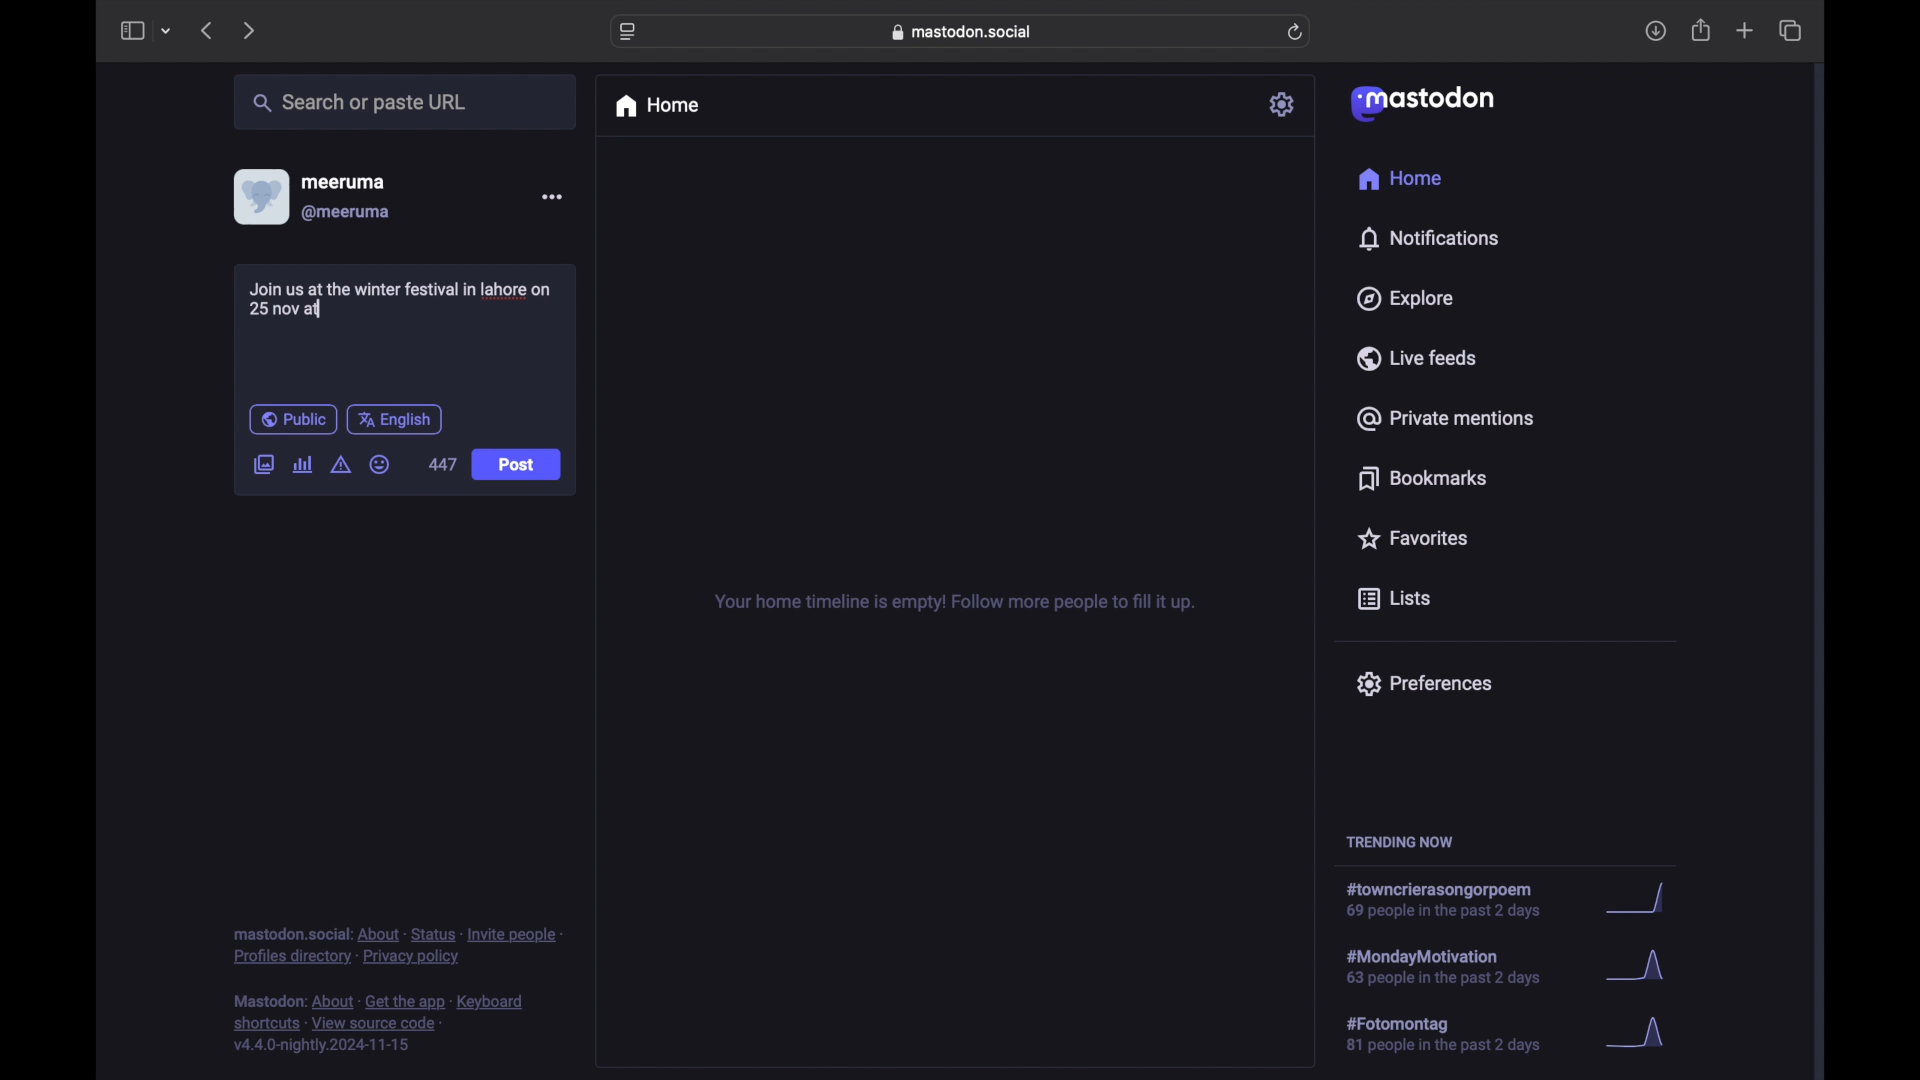 This screenshot has width=1920, height=1080. I want to click on graph, so click(1641, 970).